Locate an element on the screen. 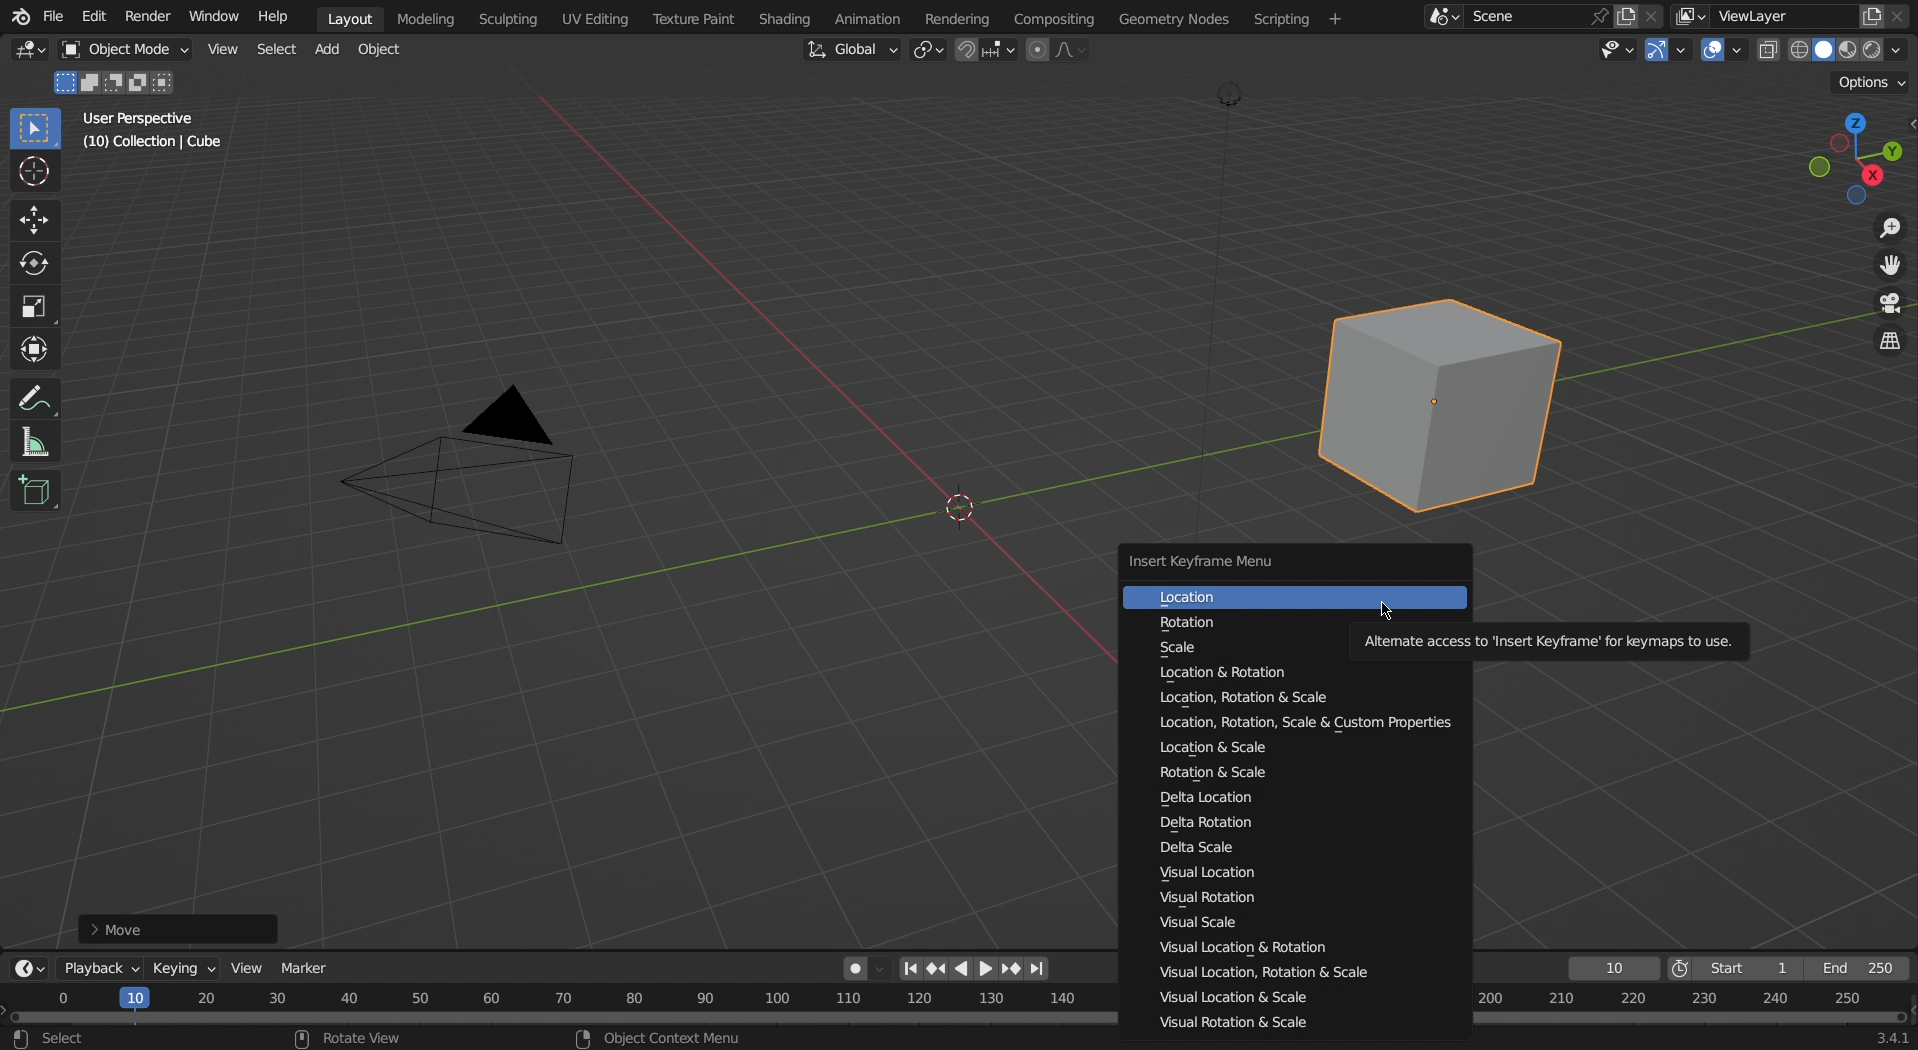 This screenshot has height=1050, width=1918. Types of objects is located at coordinates (1611, 49).